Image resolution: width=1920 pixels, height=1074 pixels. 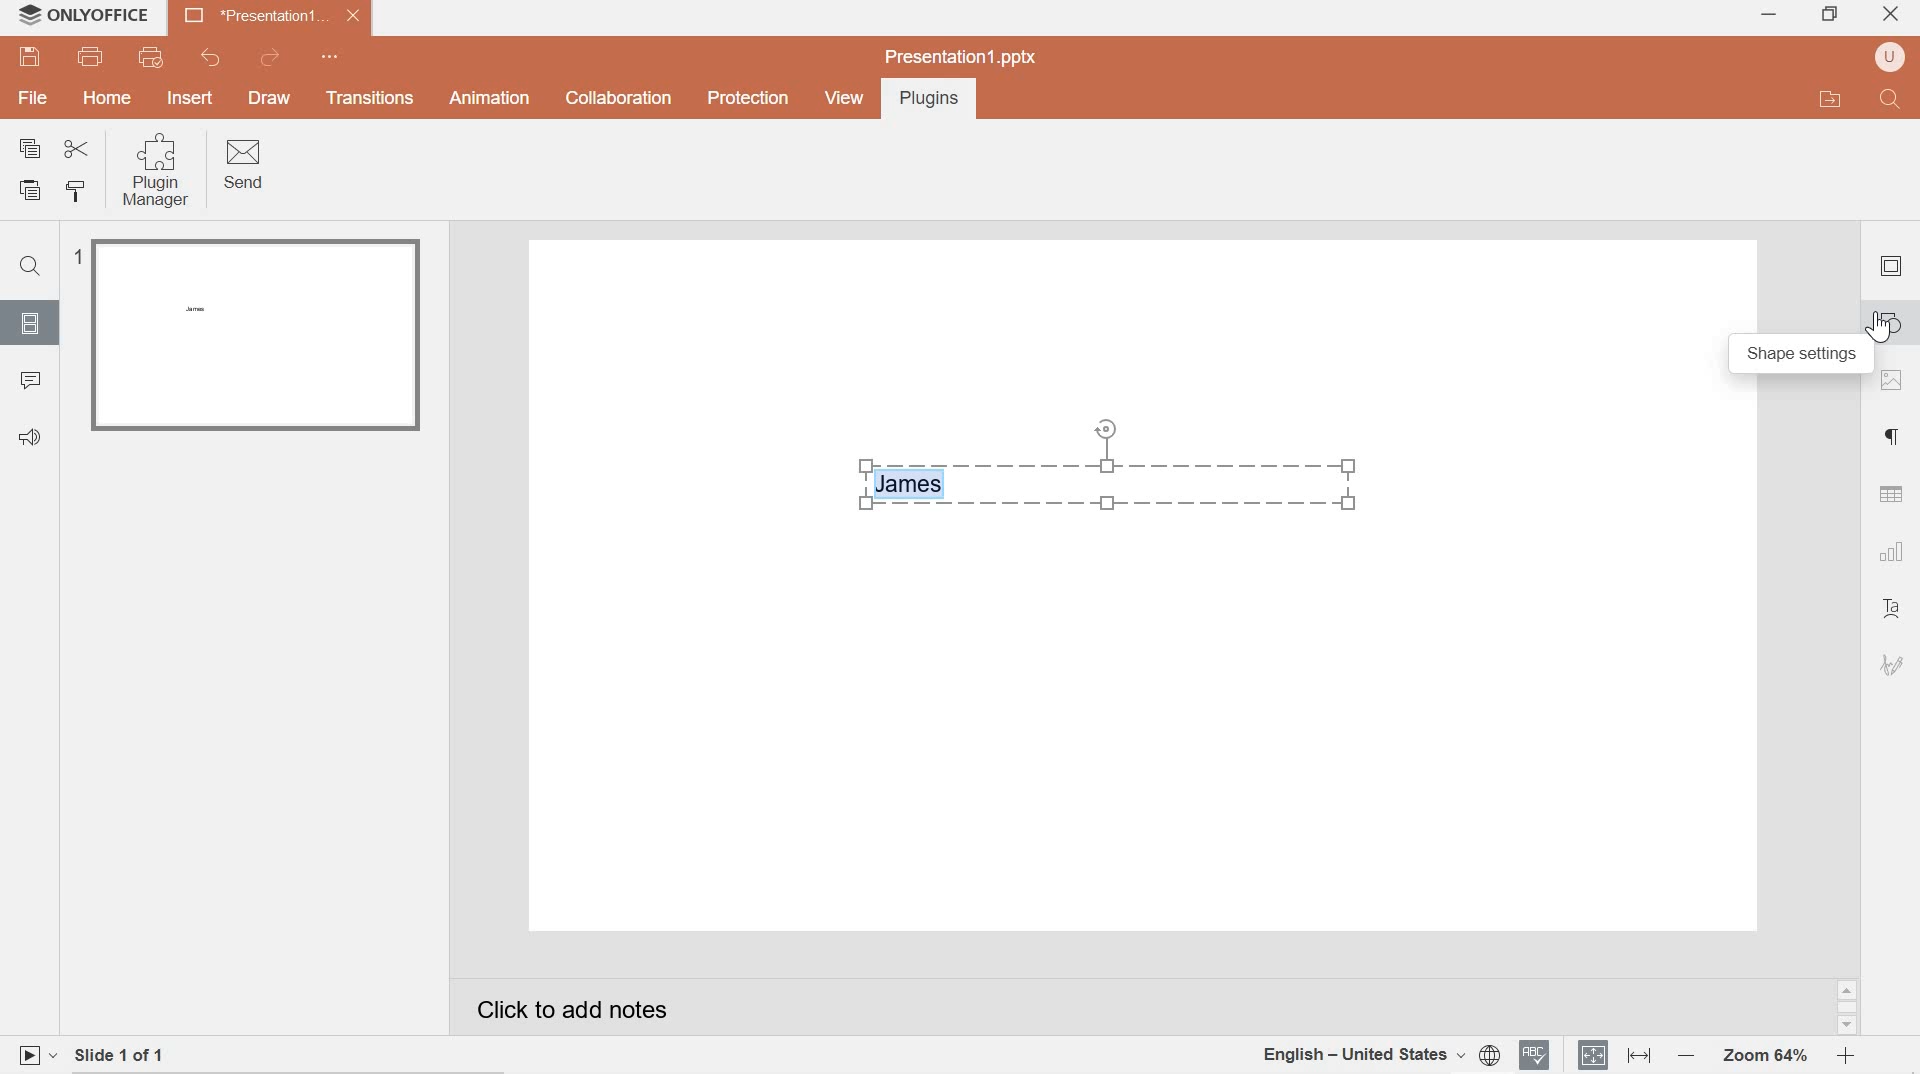 What do you see at coordinates (1846, 1008) in the screenshot?
I see `scrollbar` at bounding box center [1846, 1008].